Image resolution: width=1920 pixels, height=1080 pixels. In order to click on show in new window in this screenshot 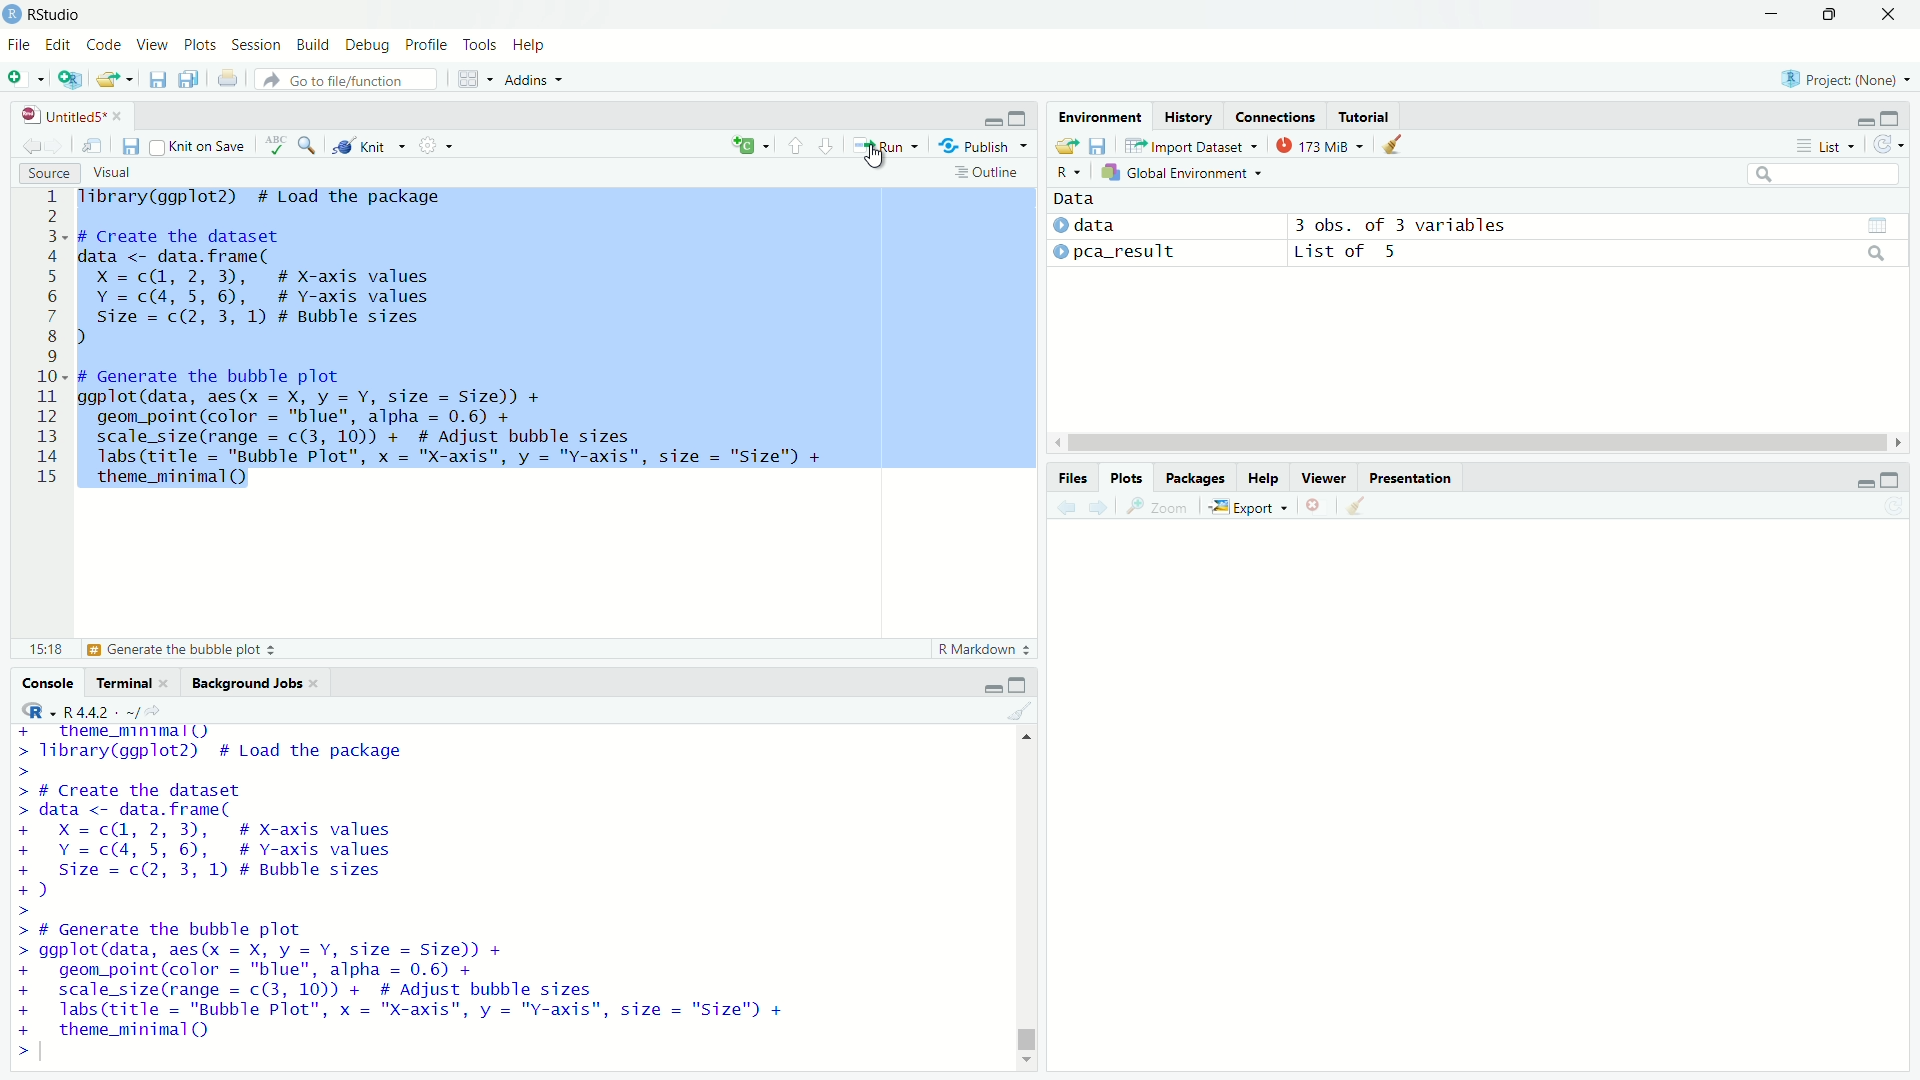, I will do `click(94, 146)`.